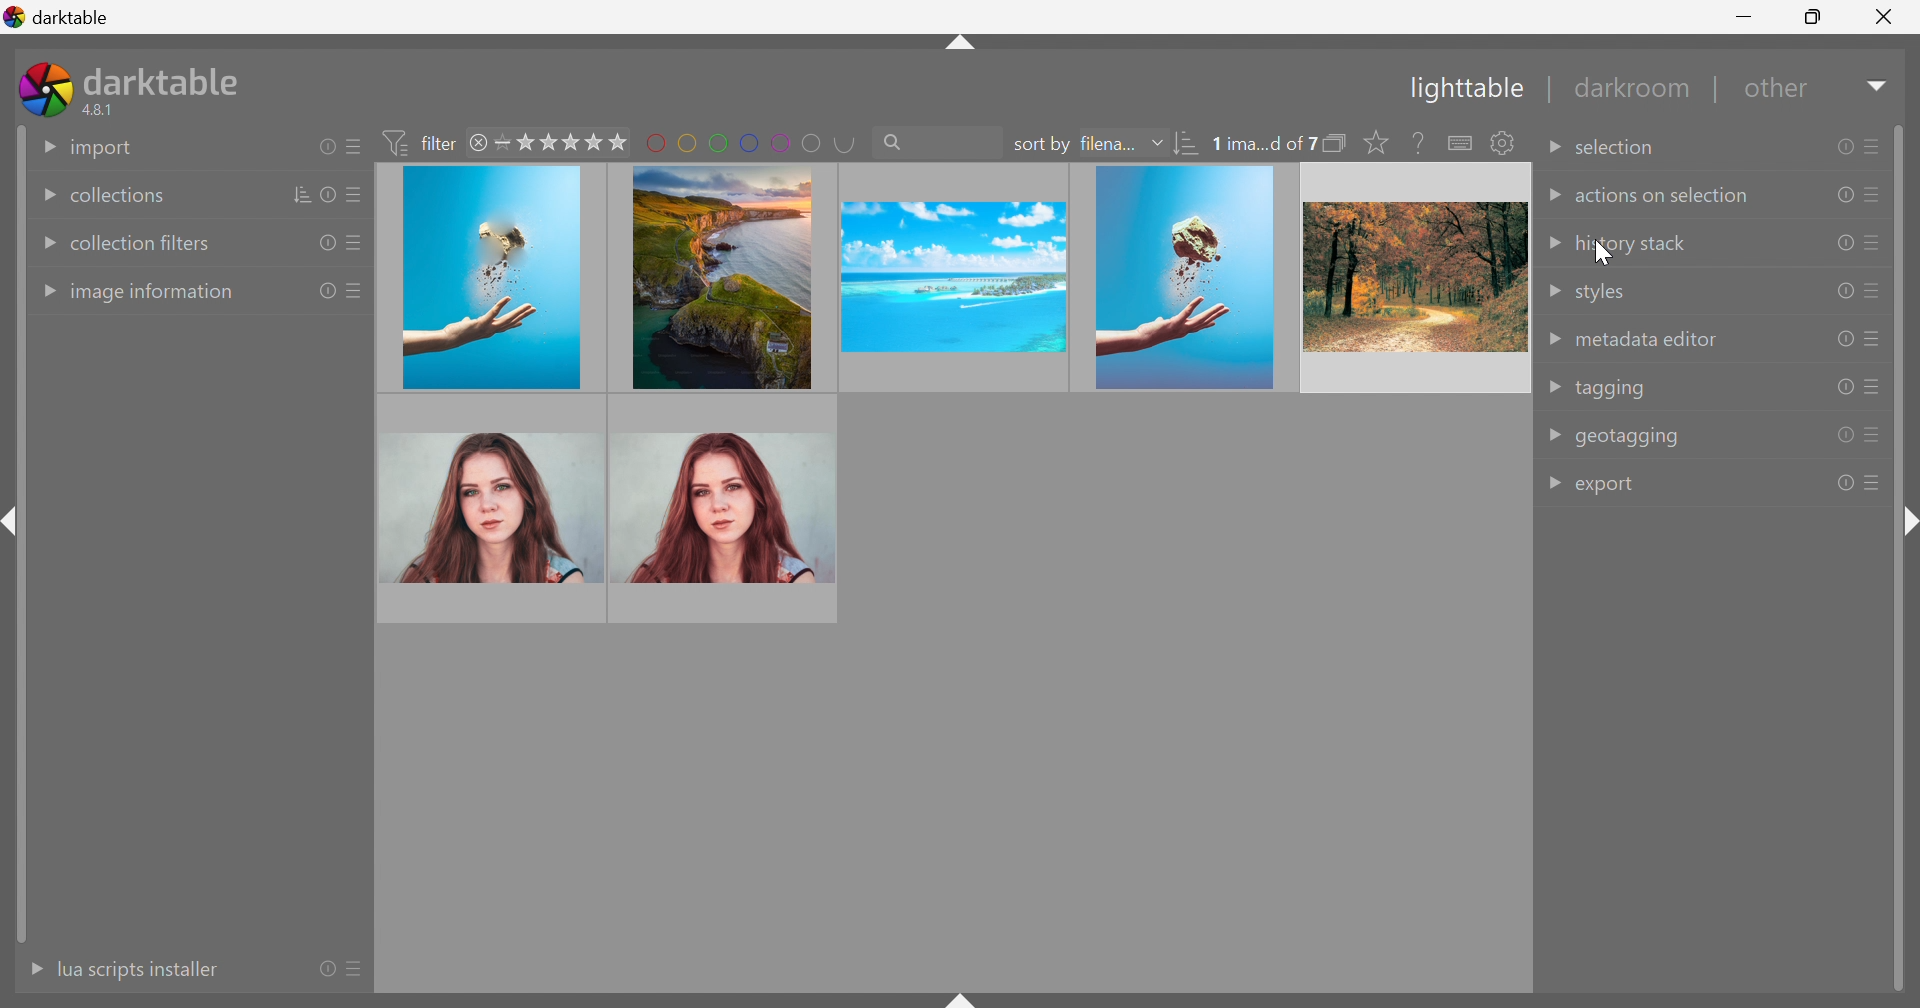 The image size is (1920, 1008). What do you see at coordinates (1873, 144) in the screenshot?
I see `presets` at bounding box center [1873, 144].